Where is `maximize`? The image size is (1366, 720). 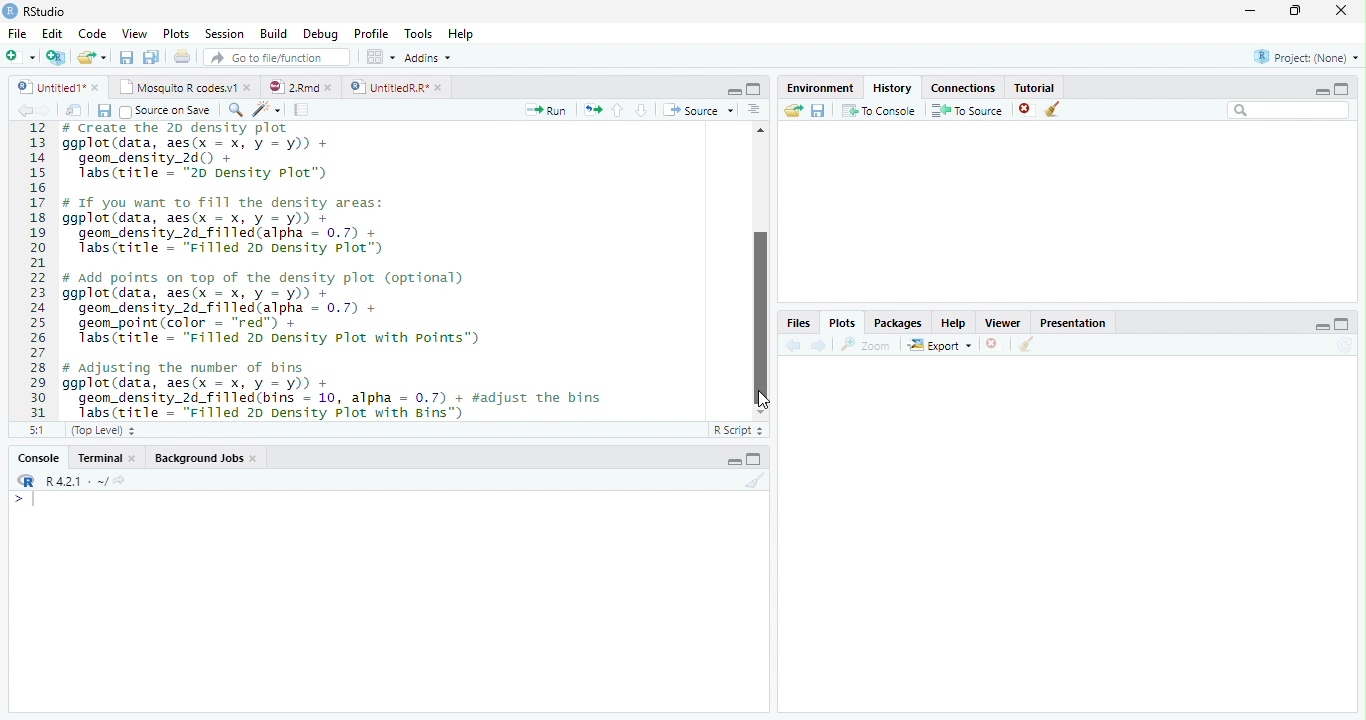
maximize is located at coordinates (1344, 323).